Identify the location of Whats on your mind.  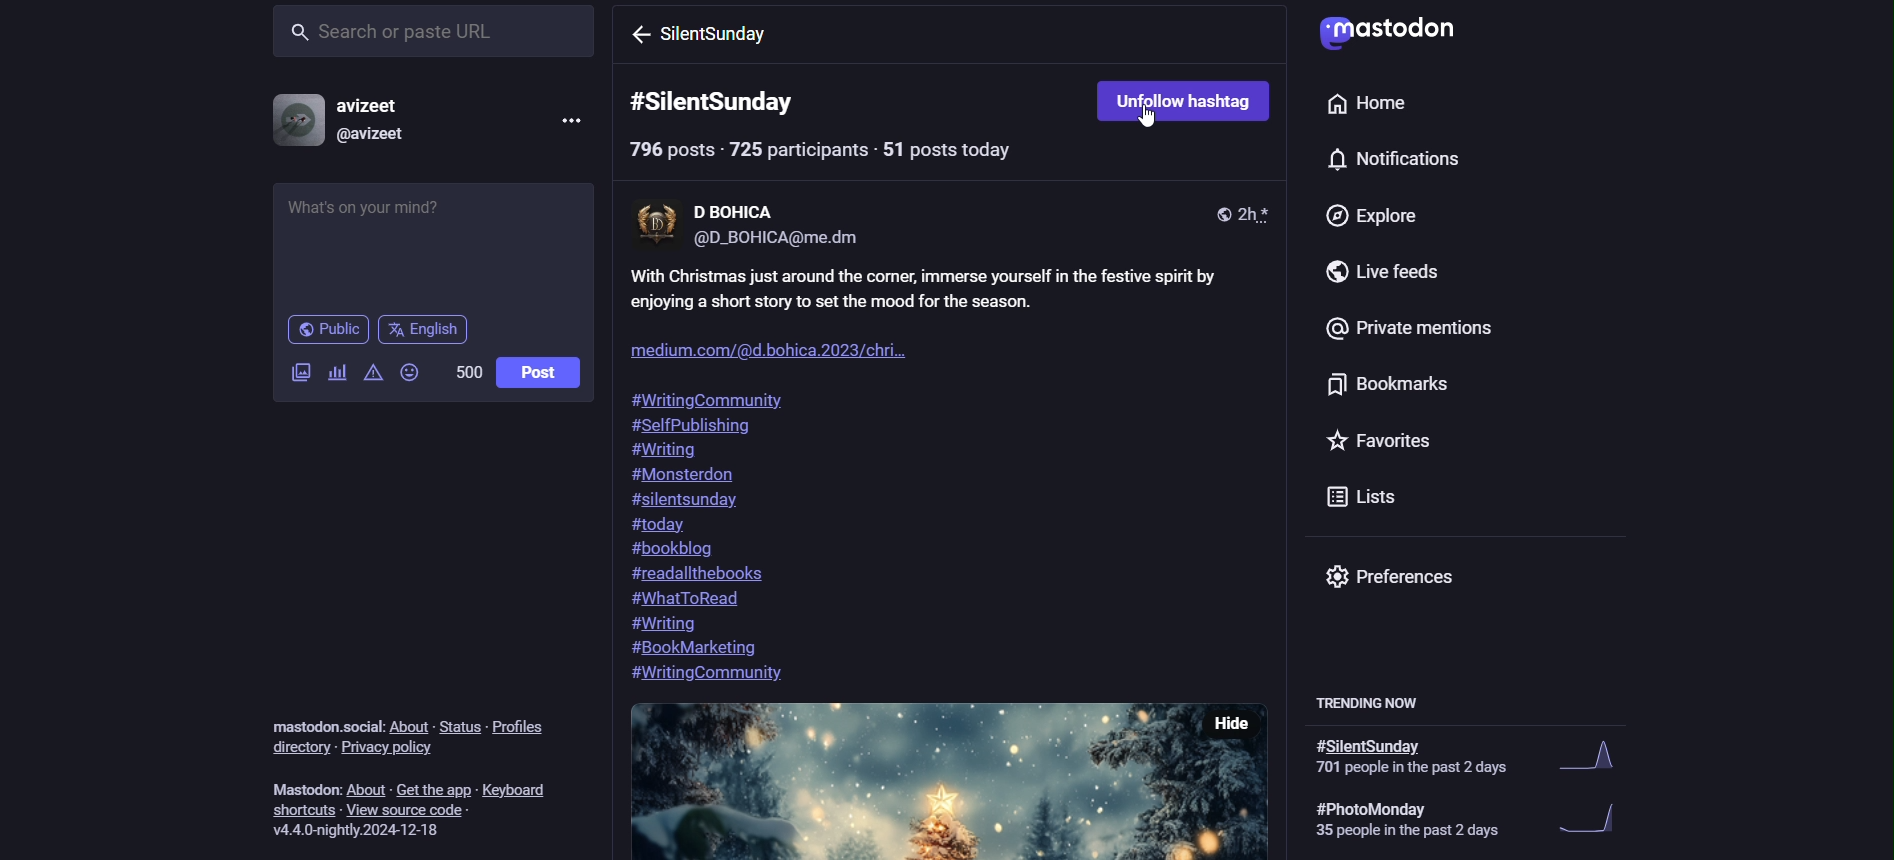
(434, 246).